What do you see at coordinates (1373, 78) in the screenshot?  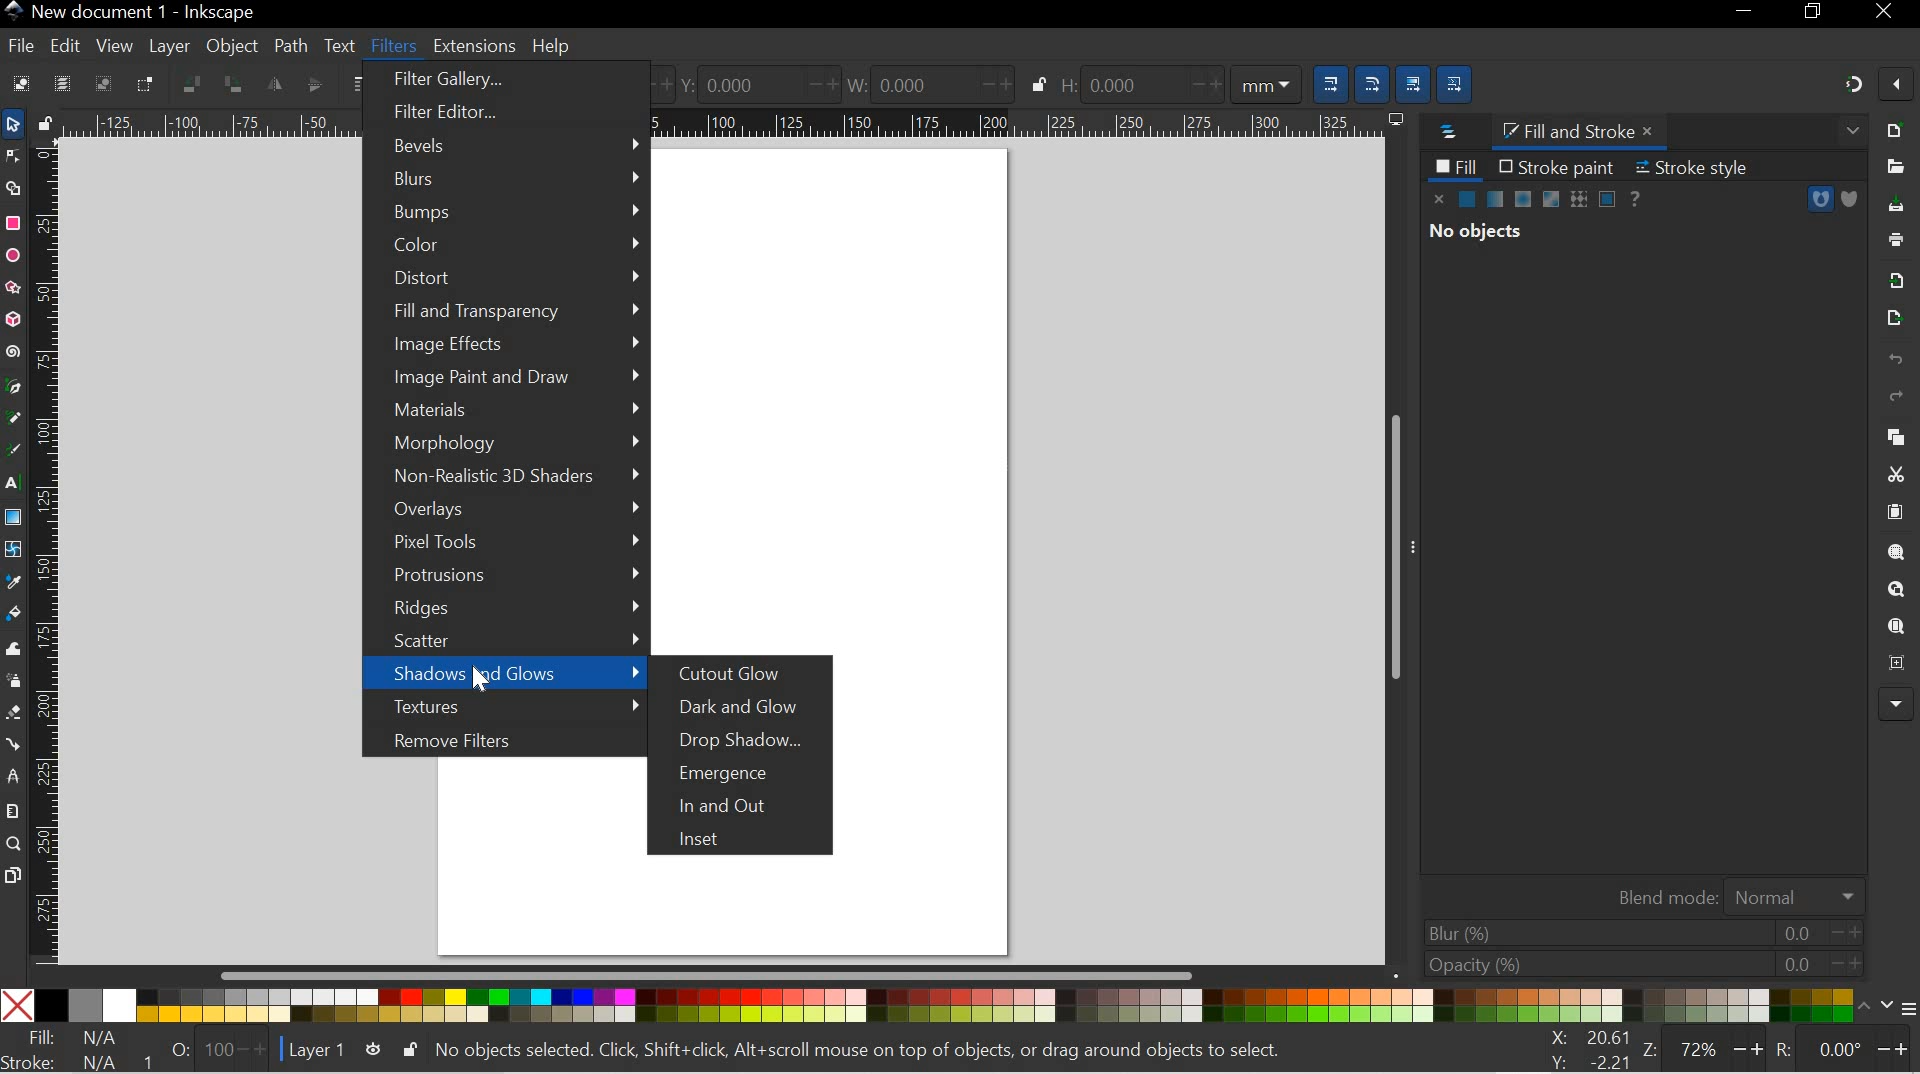 I see `SCALING RECTANGLES` at bounding box center [1373, 78].